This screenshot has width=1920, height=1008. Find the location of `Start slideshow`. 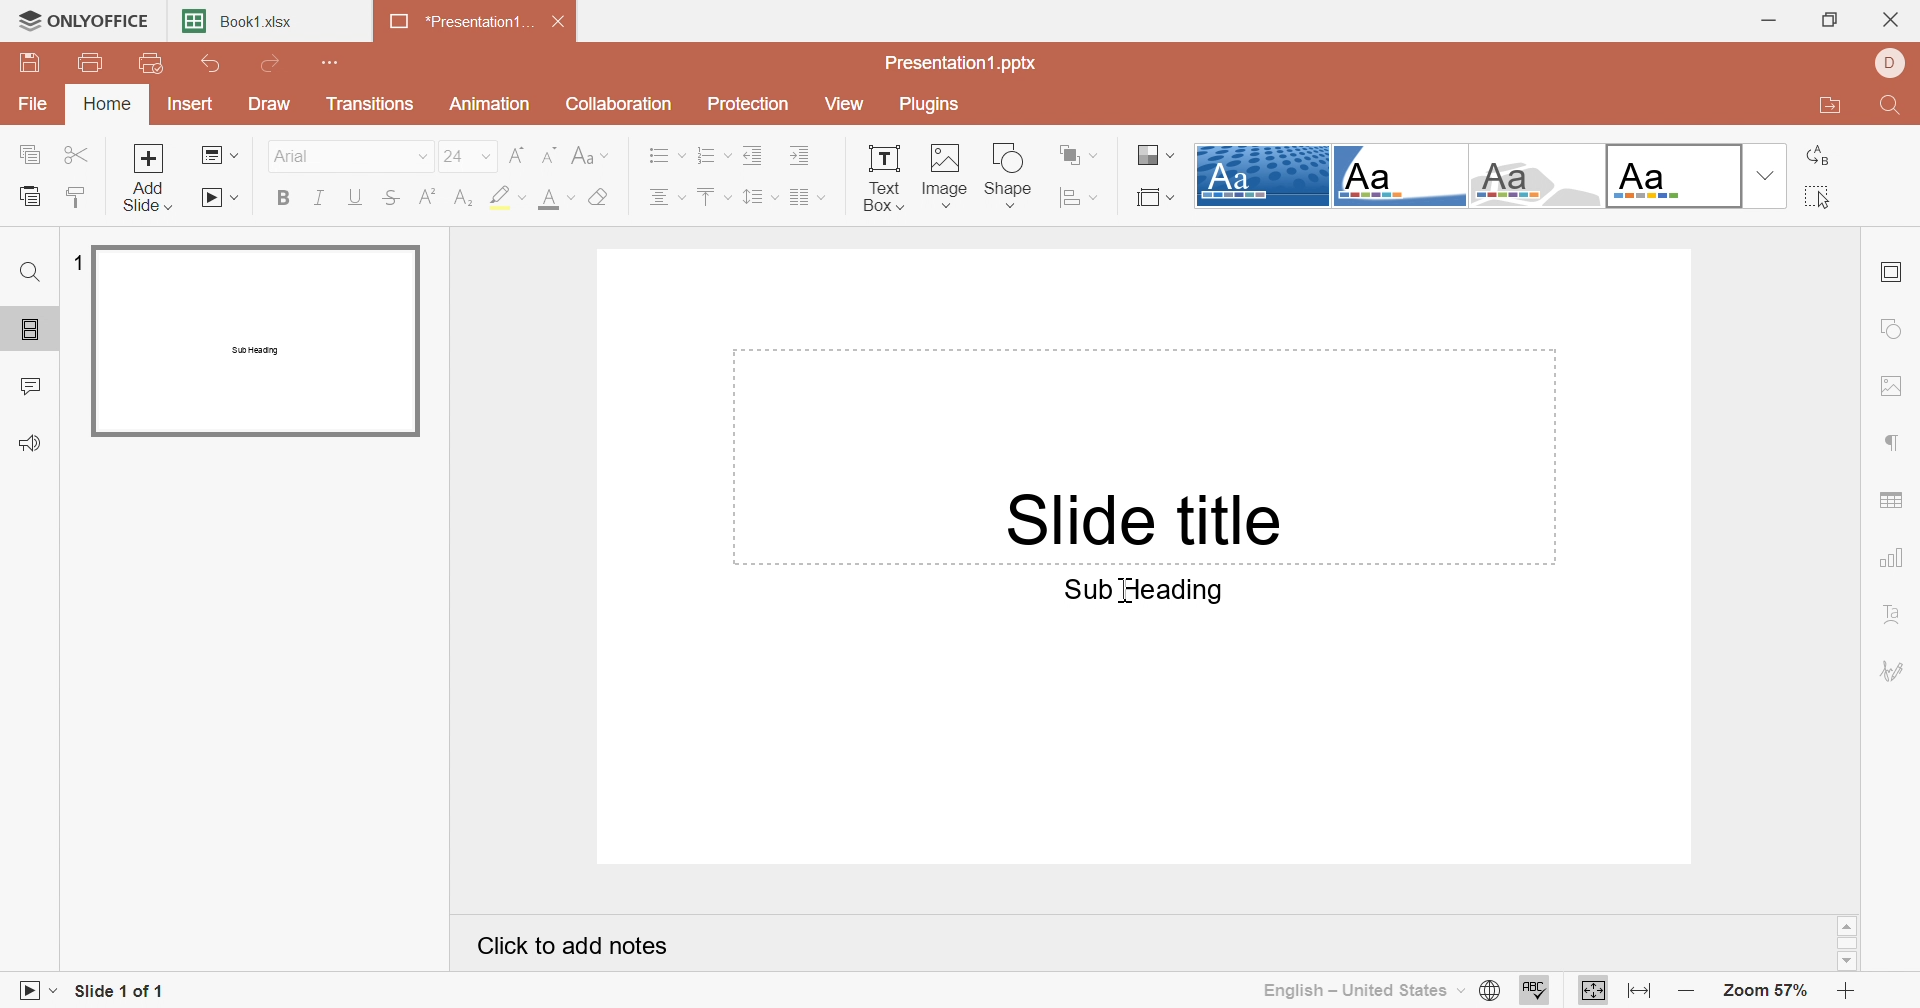

Start slideshow is located at coordinates (36, 989).